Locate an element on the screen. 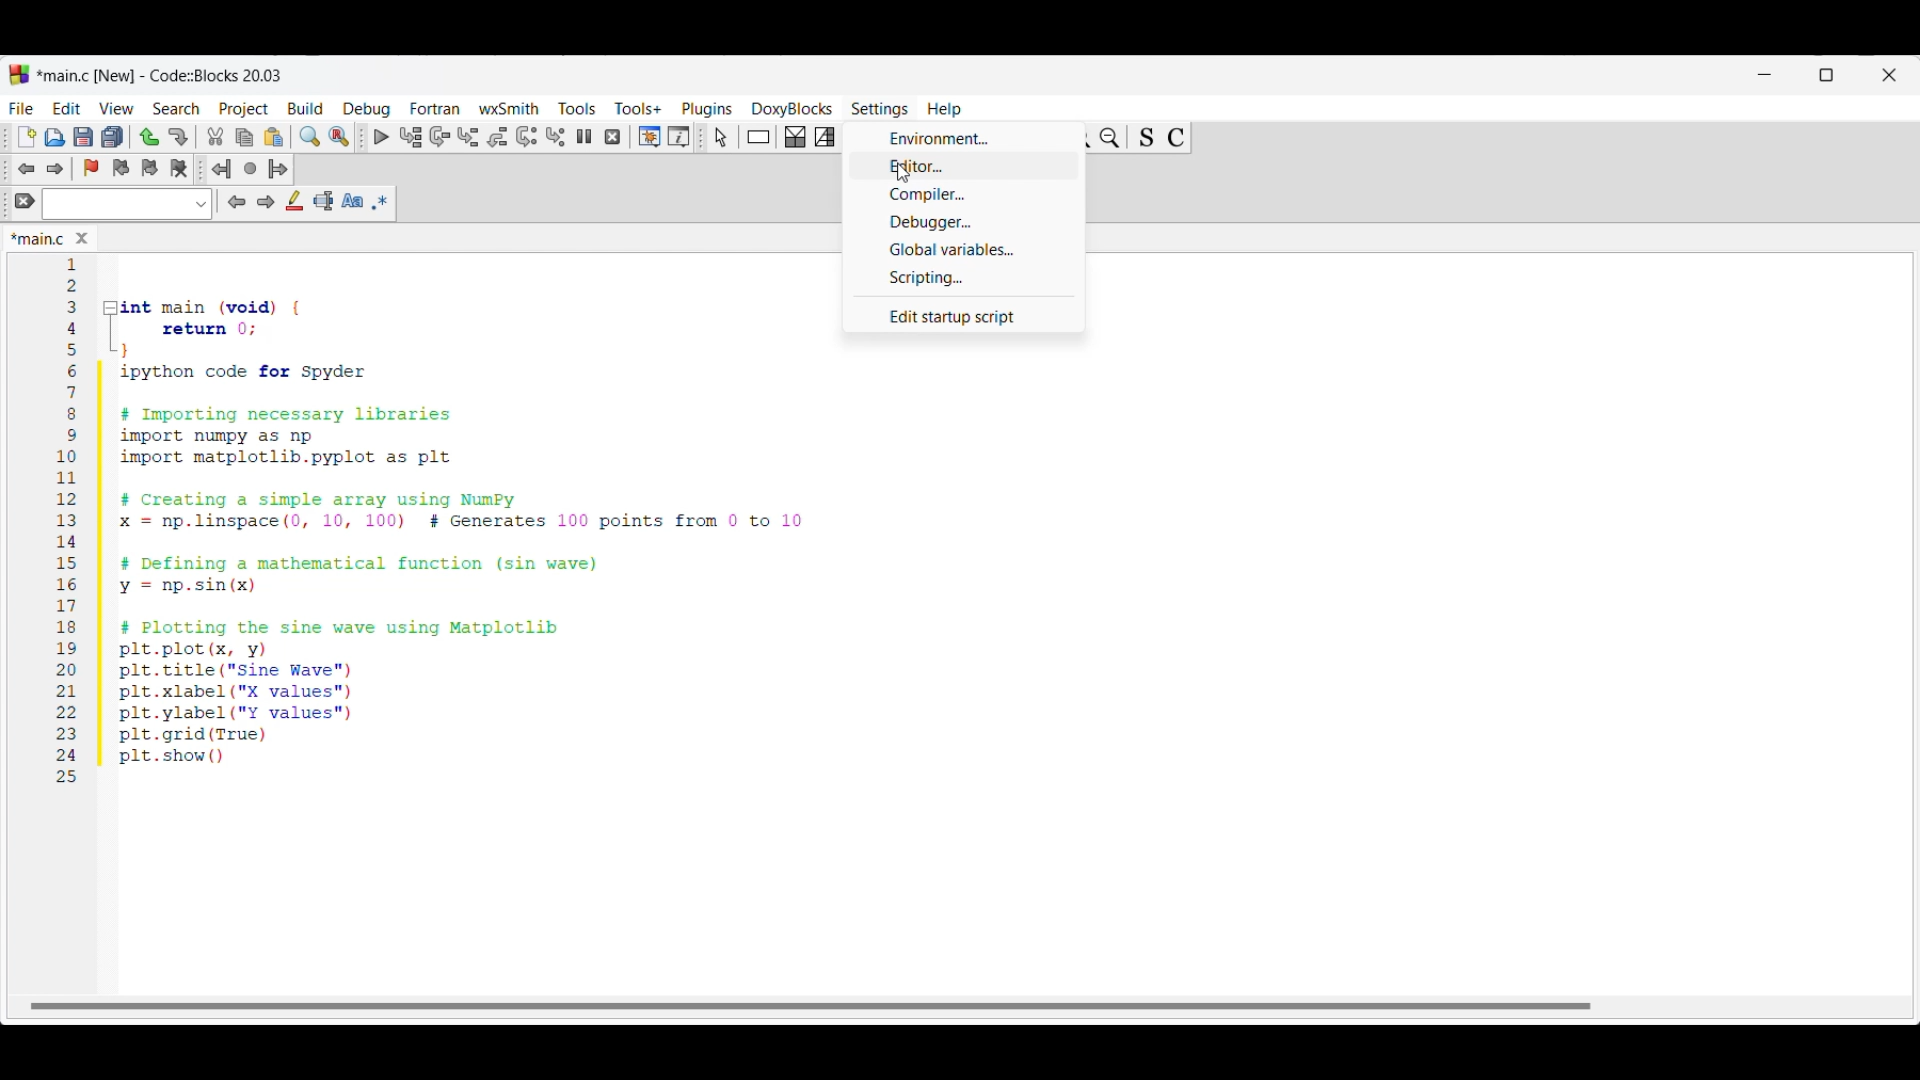 This screenshot has width=1920, height=1080. Current code is located at coordinates (433, 521).